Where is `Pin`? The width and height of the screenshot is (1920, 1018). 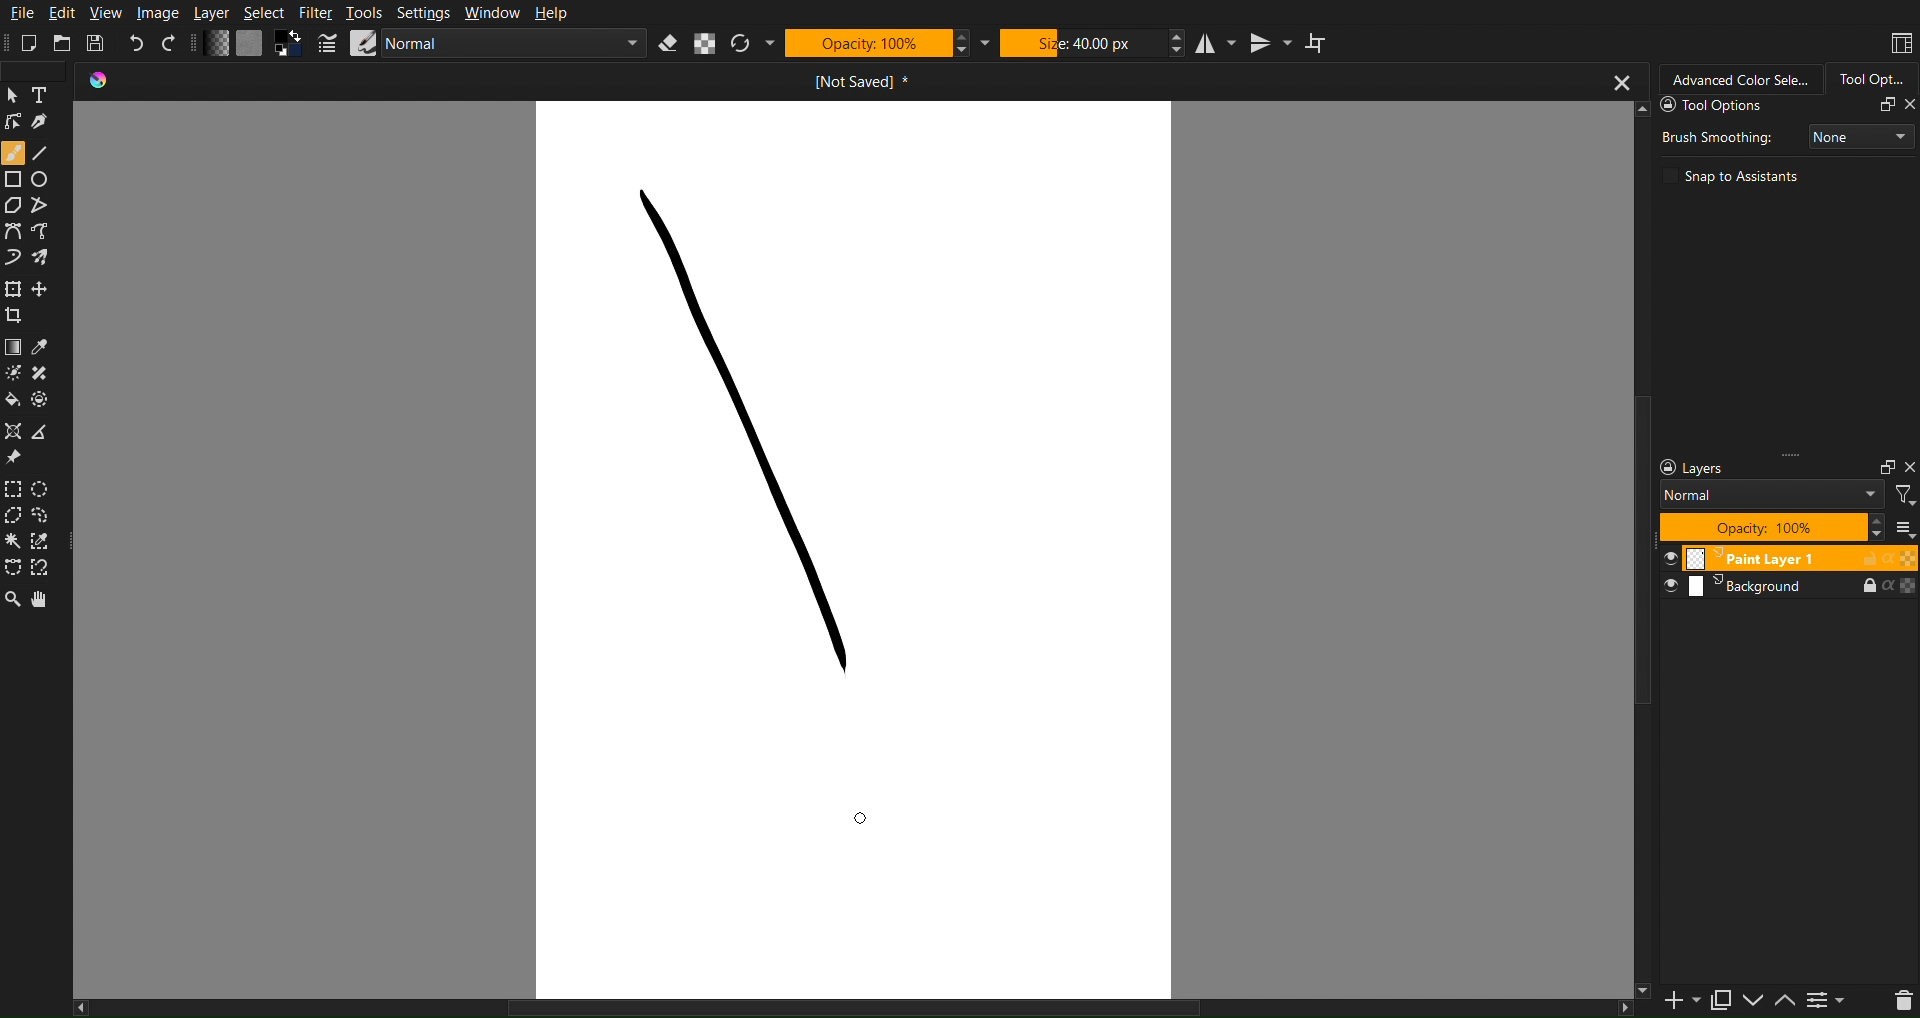
Pin is located at coordinates (15, 458).